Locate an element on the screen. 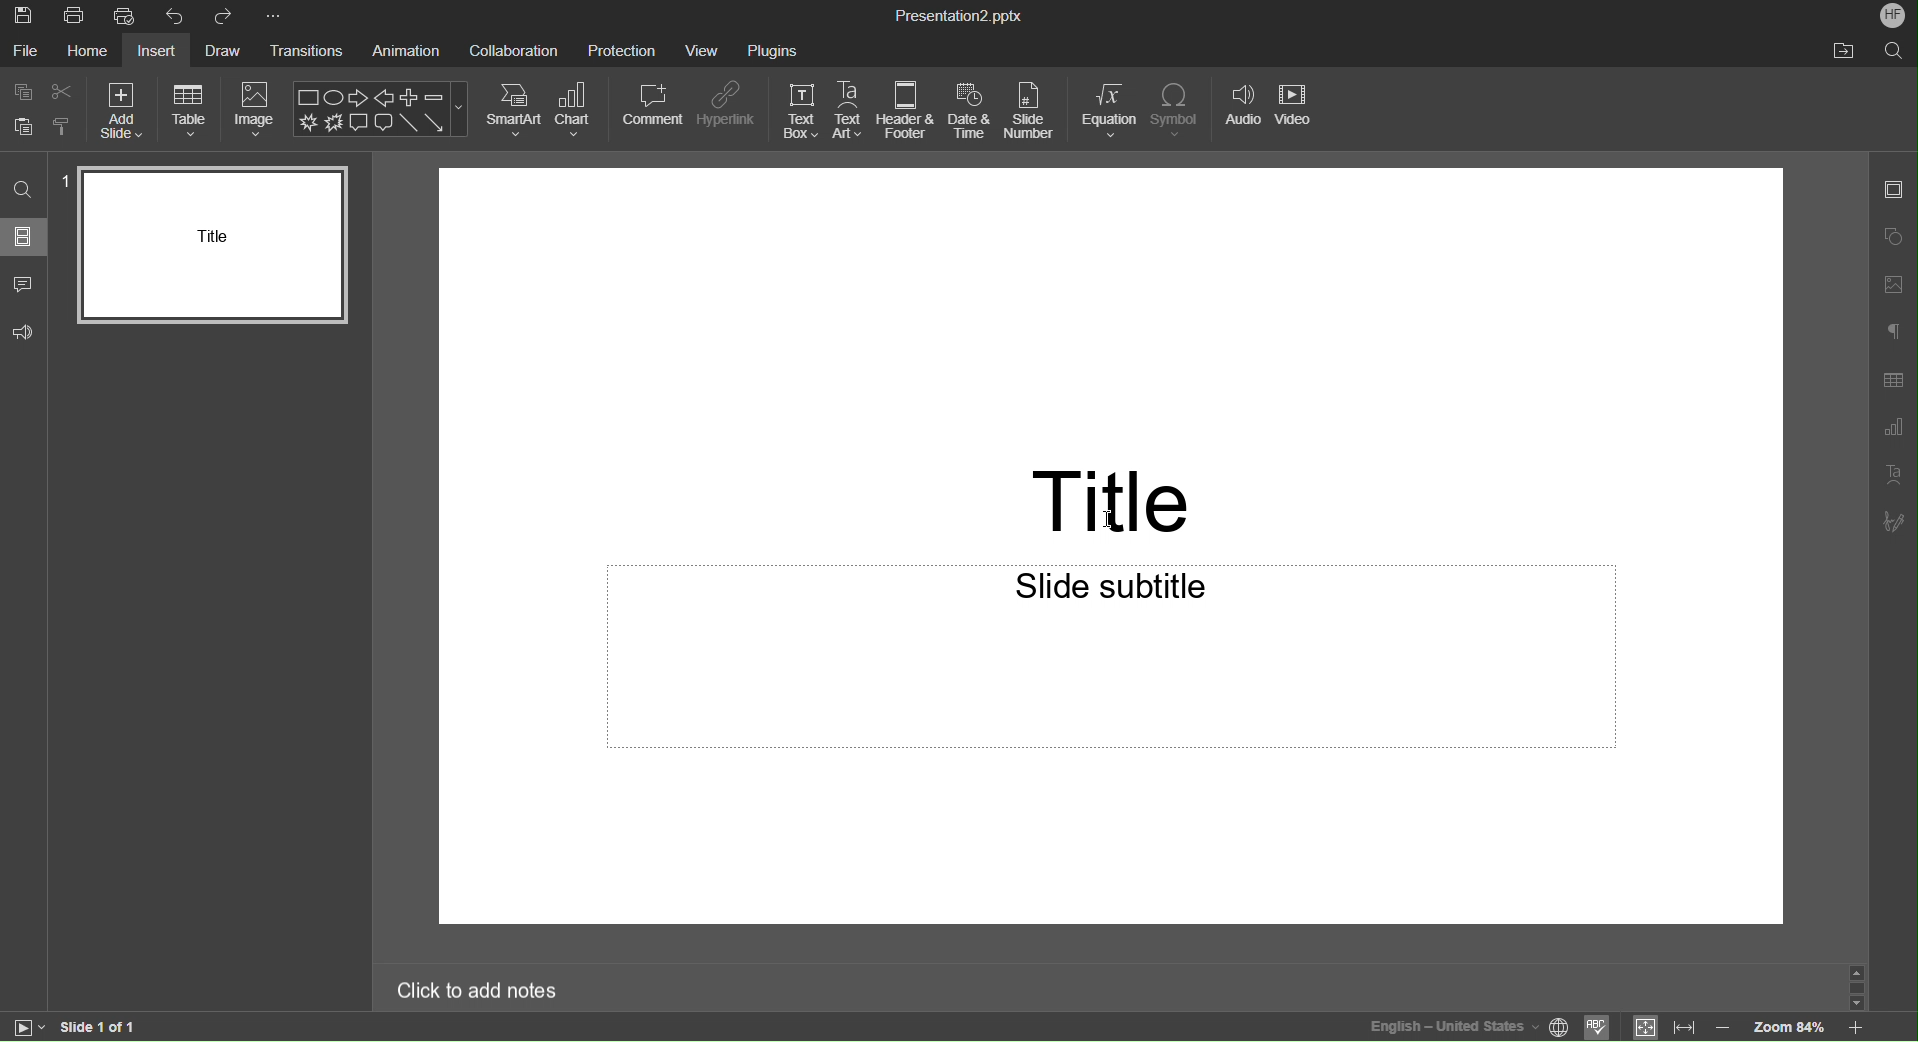 The height and width of the screenshot is (1042, 1918). Chart is located at coordinates (577, 110).